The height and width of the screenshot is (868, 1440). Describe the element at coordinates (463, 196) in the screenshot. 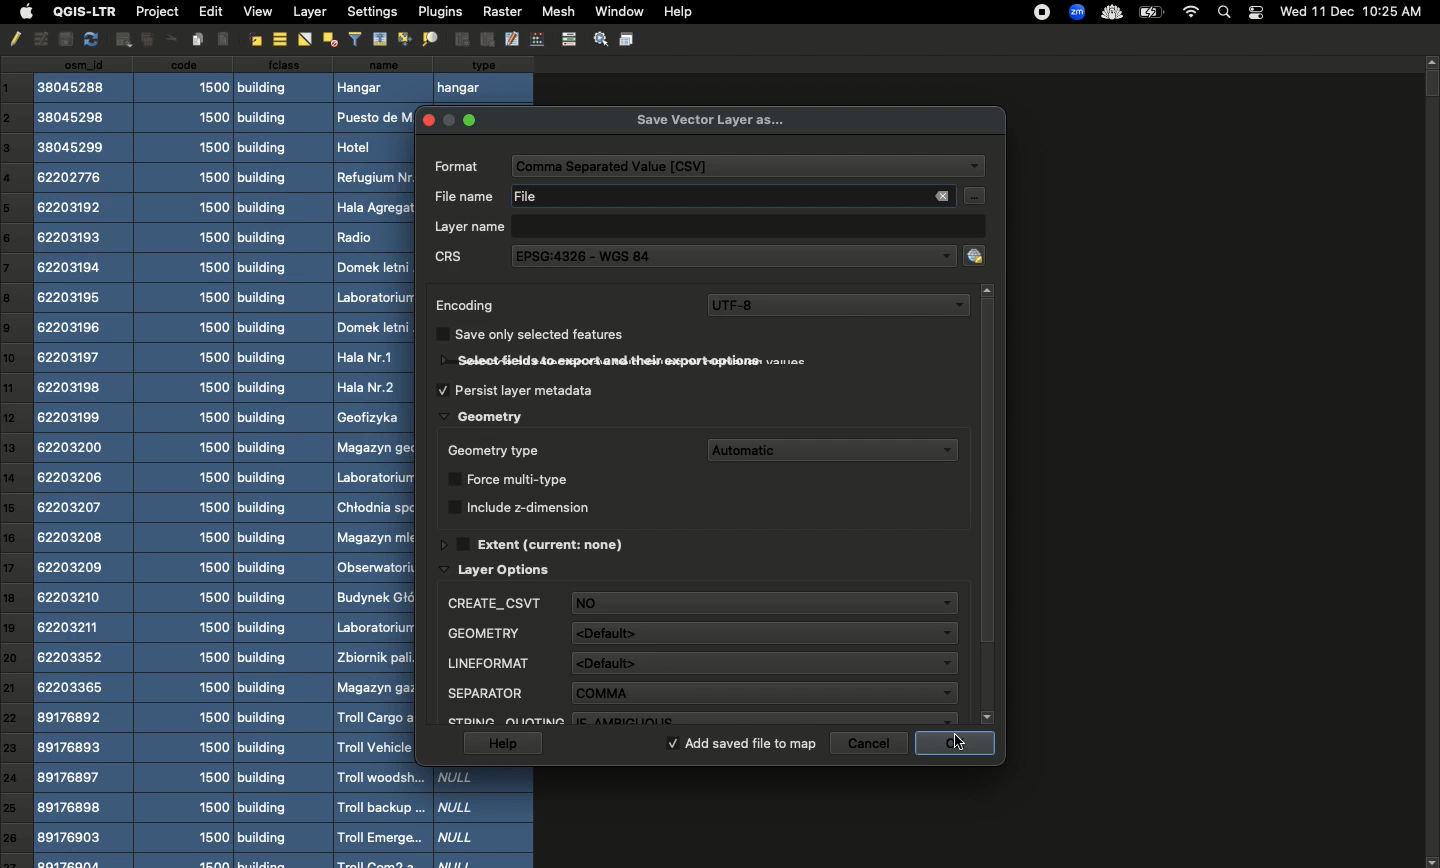

I see `file name` at that location.